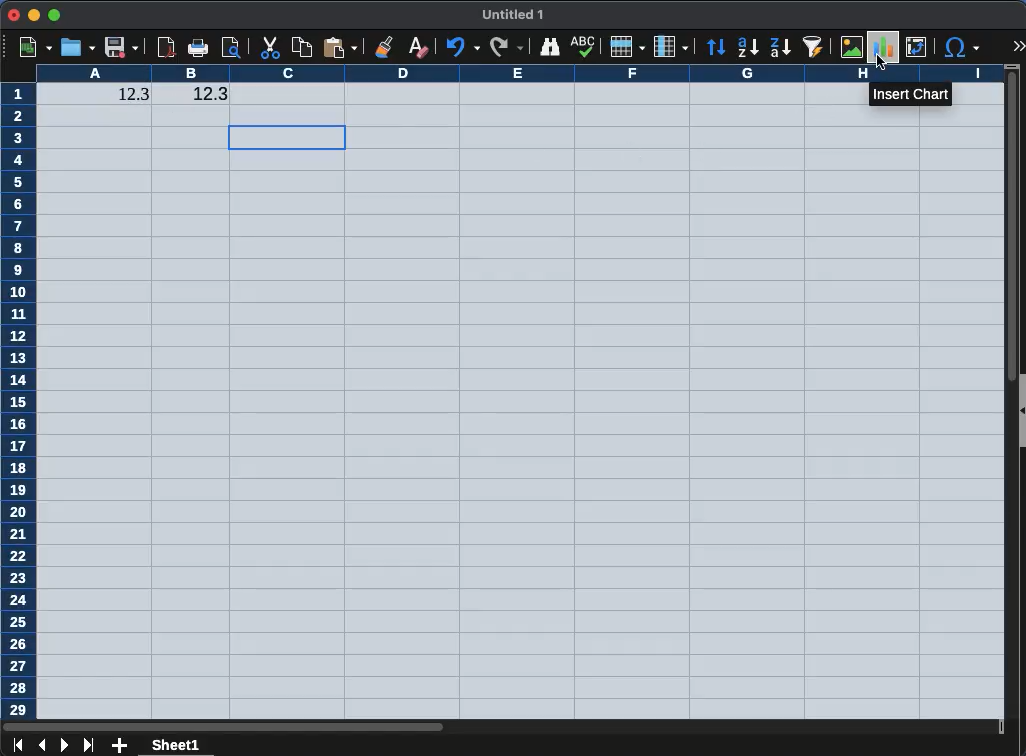 The image size is (1026, 756). Describe the element at coordinates (916, 48) in the screenshot. I see `pivot table` at that location.